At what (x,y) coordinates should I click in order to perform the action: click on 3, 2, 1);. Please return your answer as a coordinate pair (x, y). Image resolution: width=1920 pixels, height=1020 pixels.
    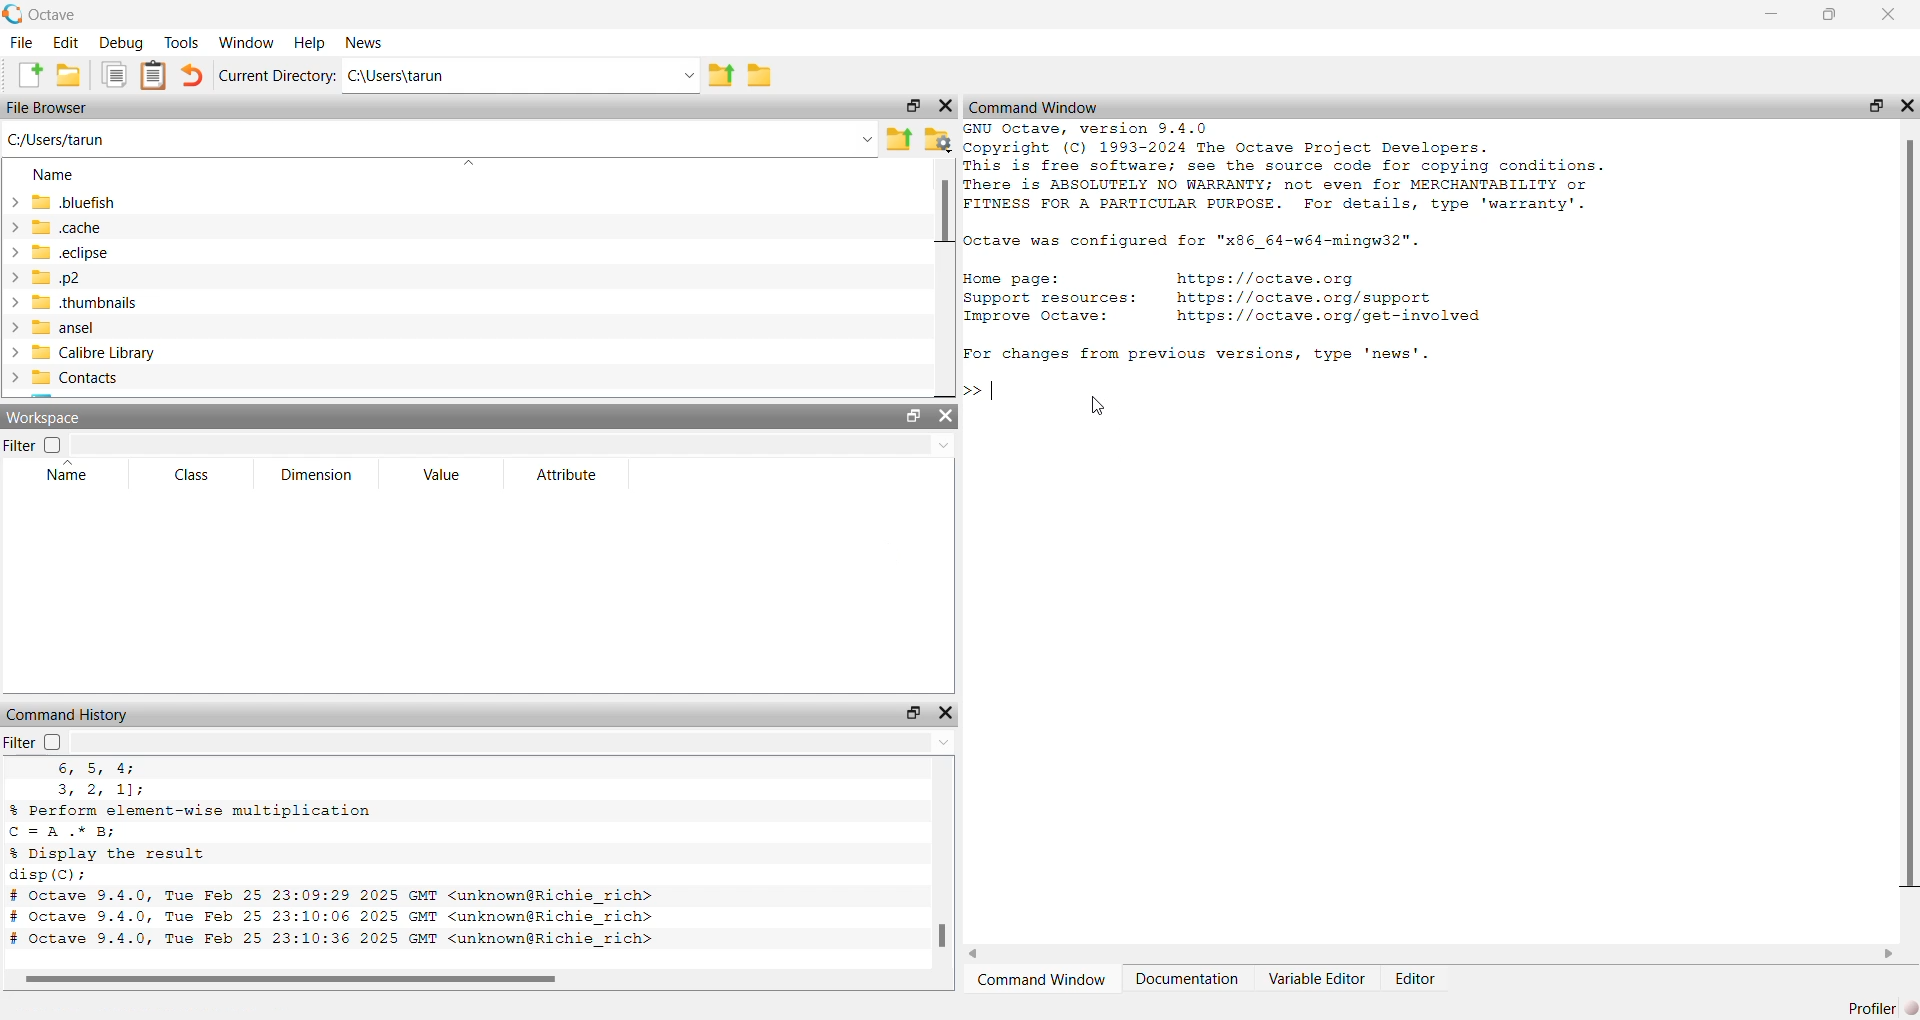
    Looking at the image, I should click on (97, 790).